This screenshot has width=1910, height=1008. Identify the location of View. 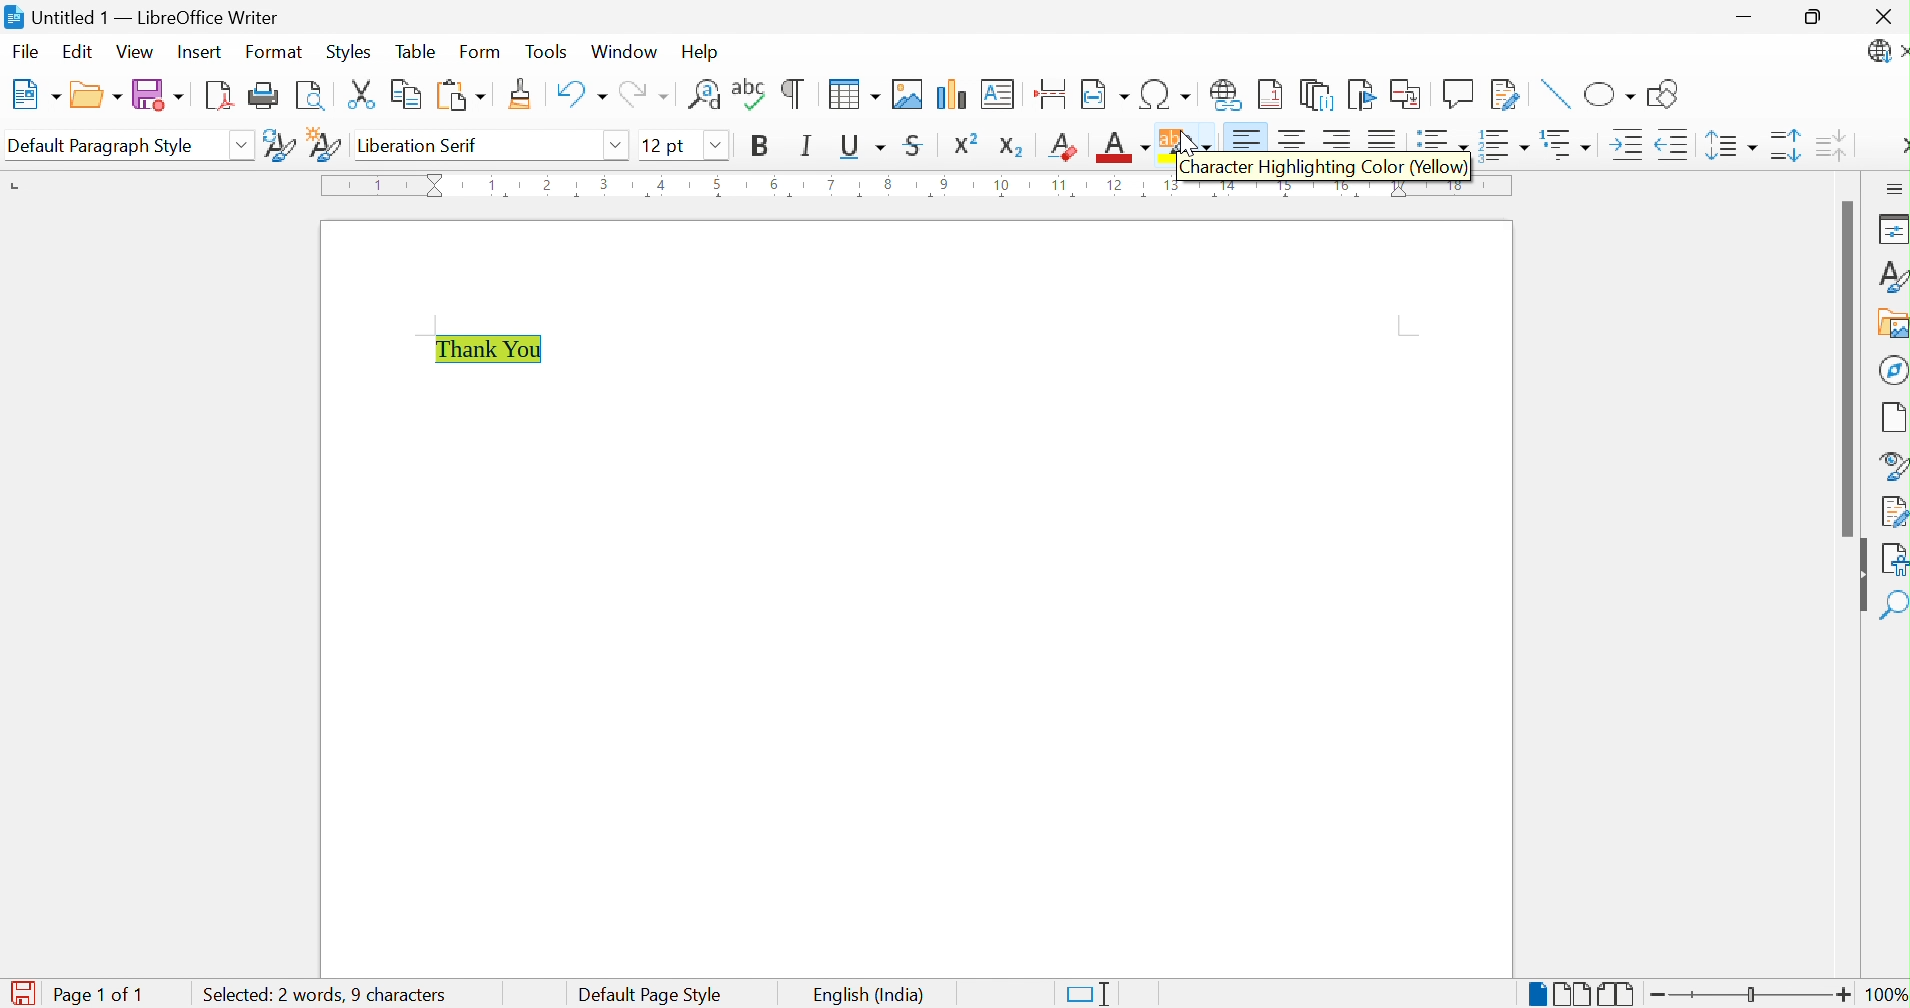
(136, 53).